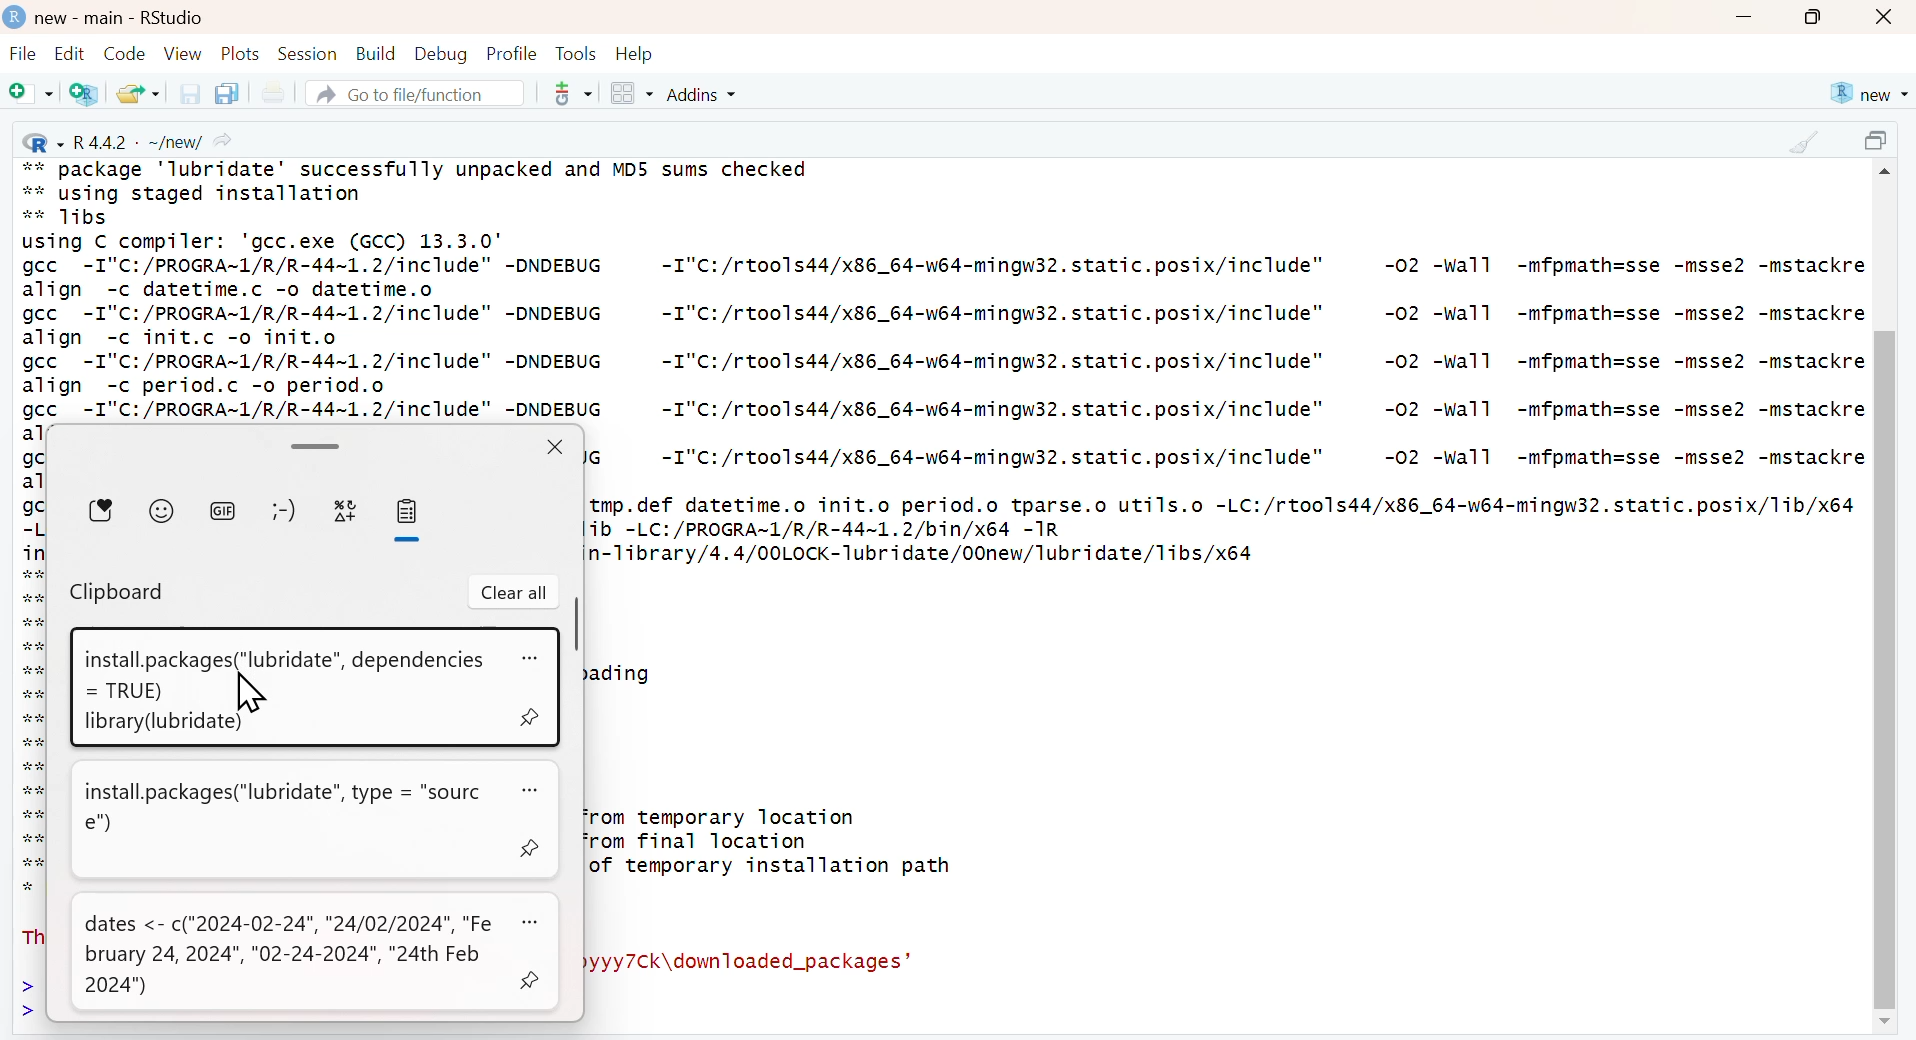  Describe the element at coordinates (226, 92) in the screenshot. I see `save all the open documents` at that location.